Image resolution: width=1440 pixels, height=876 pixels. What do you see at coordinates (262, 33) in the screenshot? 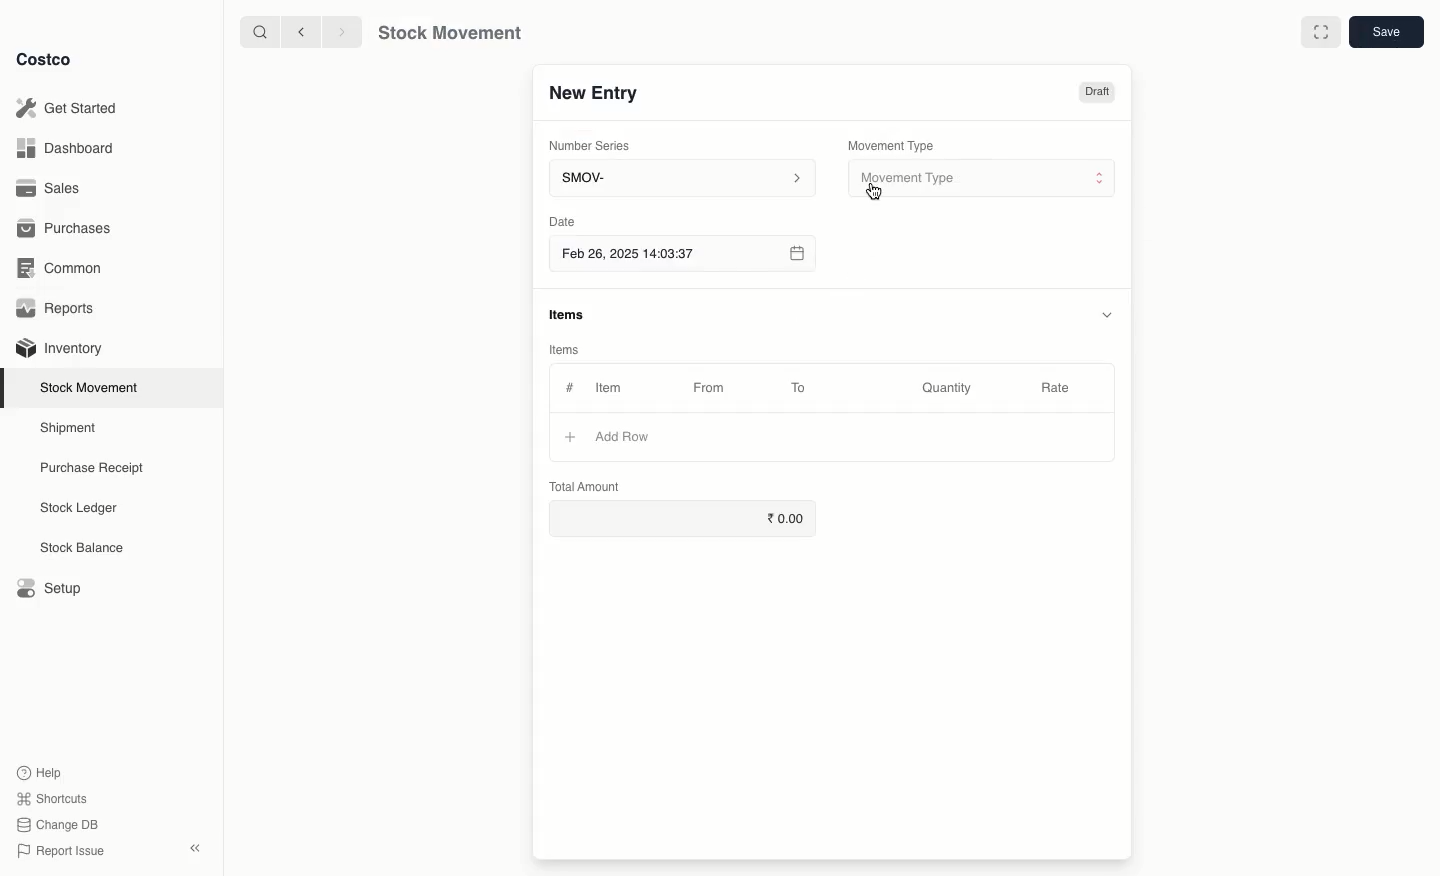
I see `search` at bounding box center [262, 33].